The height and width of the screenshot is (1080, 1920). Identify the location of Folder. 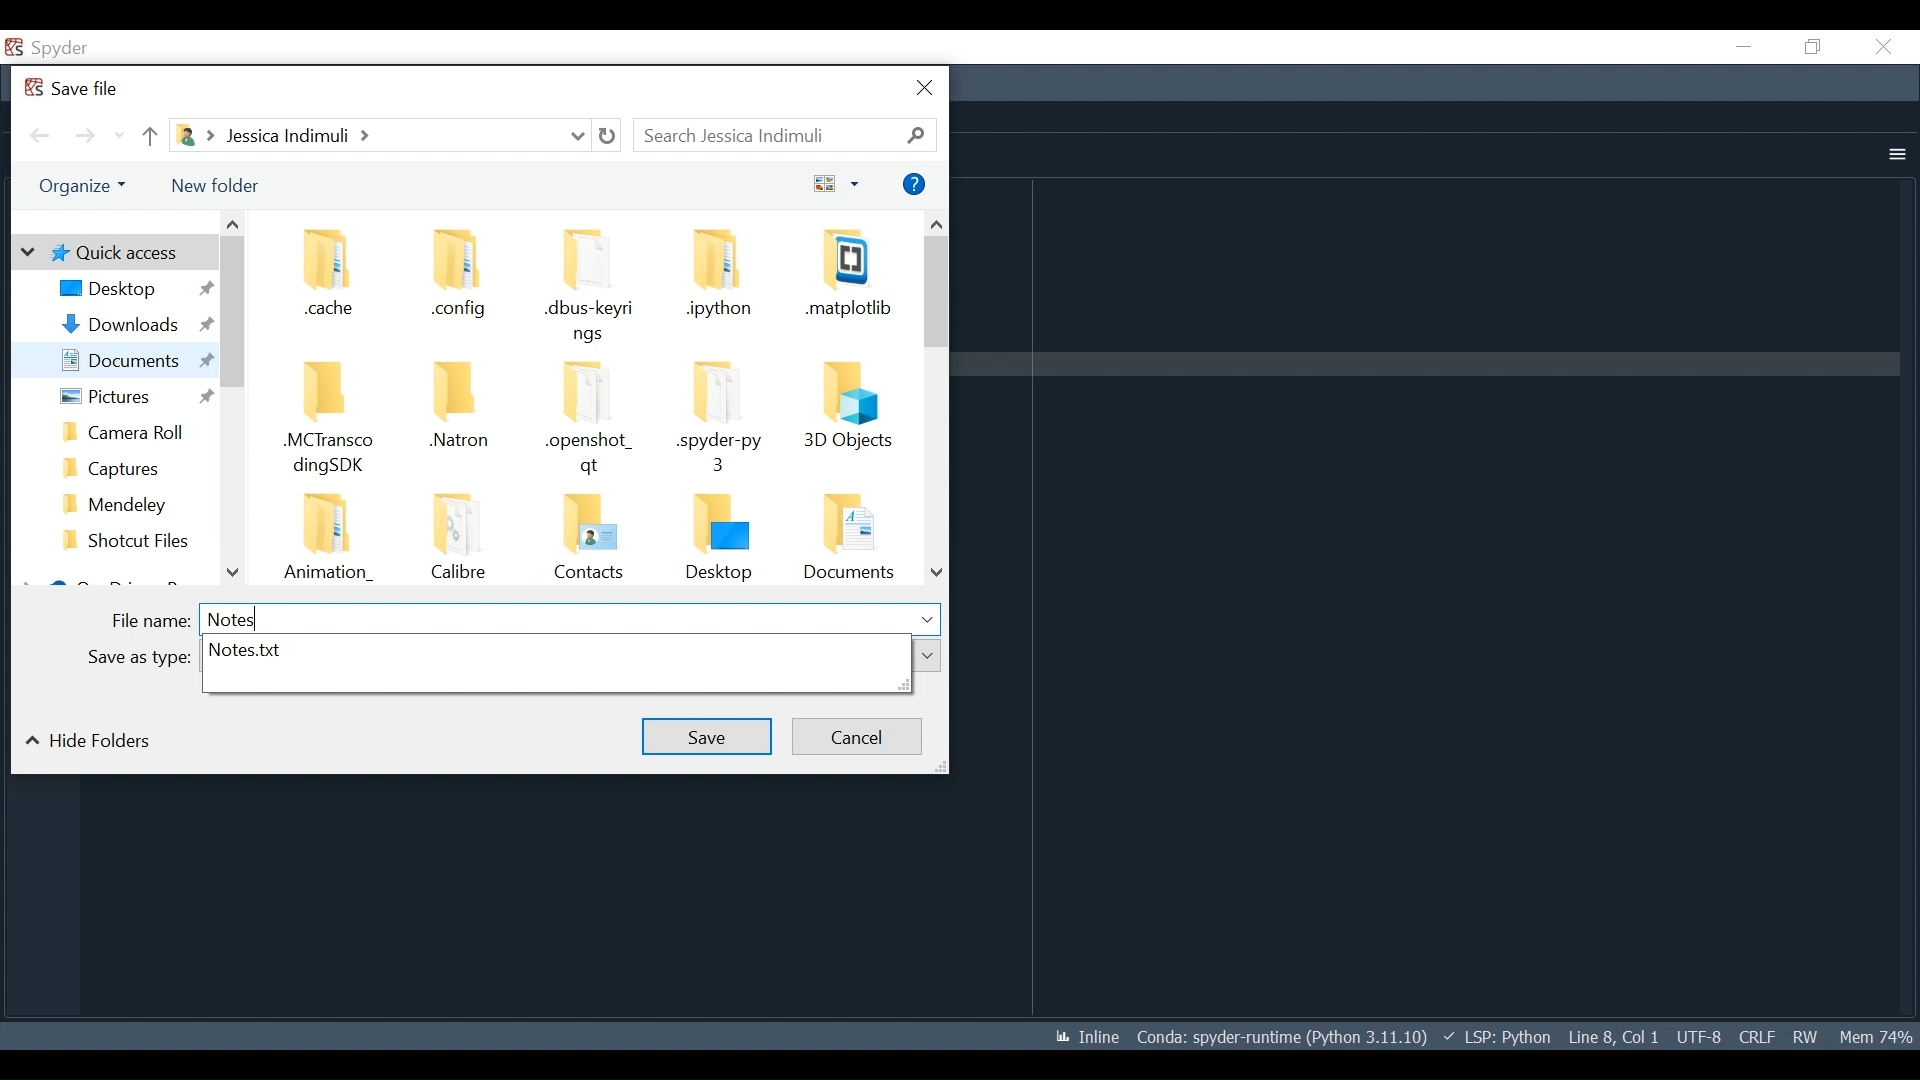
(452, 277).